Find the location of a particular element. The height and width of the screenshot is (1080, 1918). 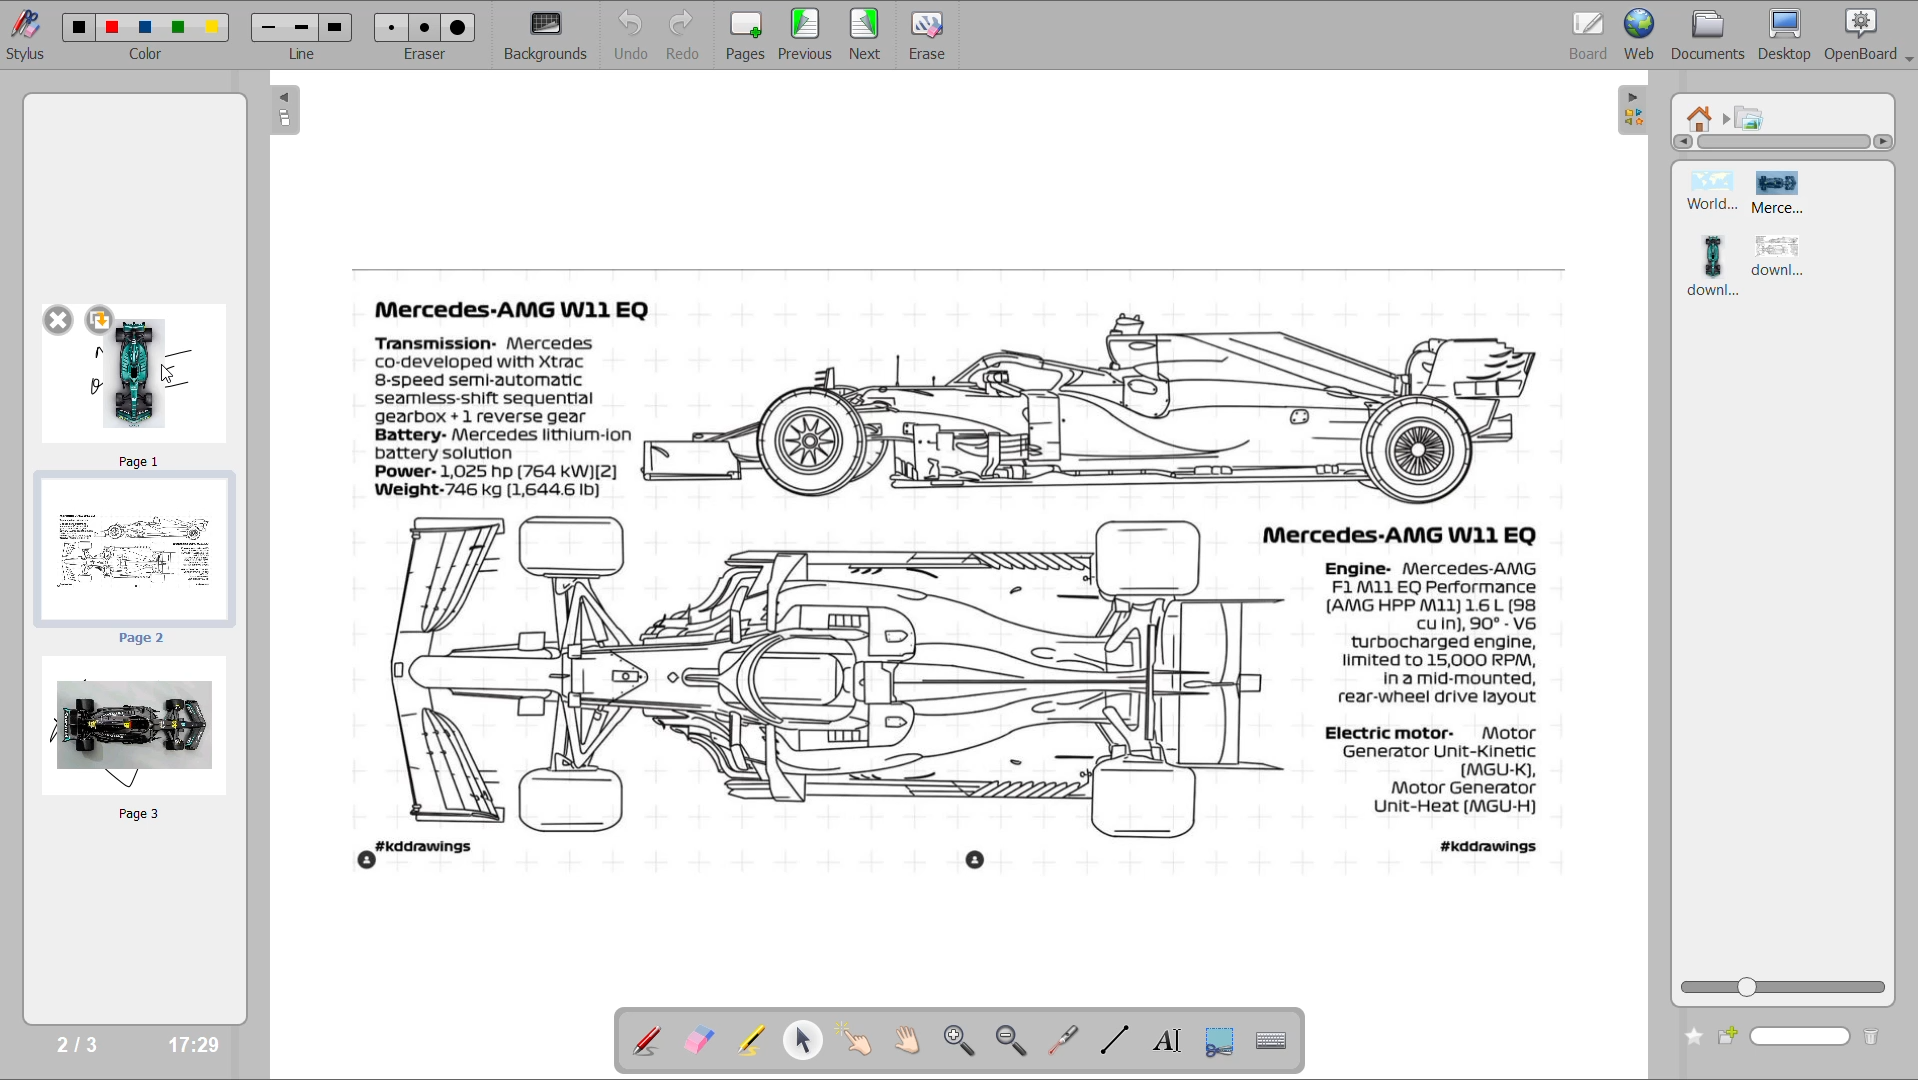

documents is located at coordinates (1710, 35).